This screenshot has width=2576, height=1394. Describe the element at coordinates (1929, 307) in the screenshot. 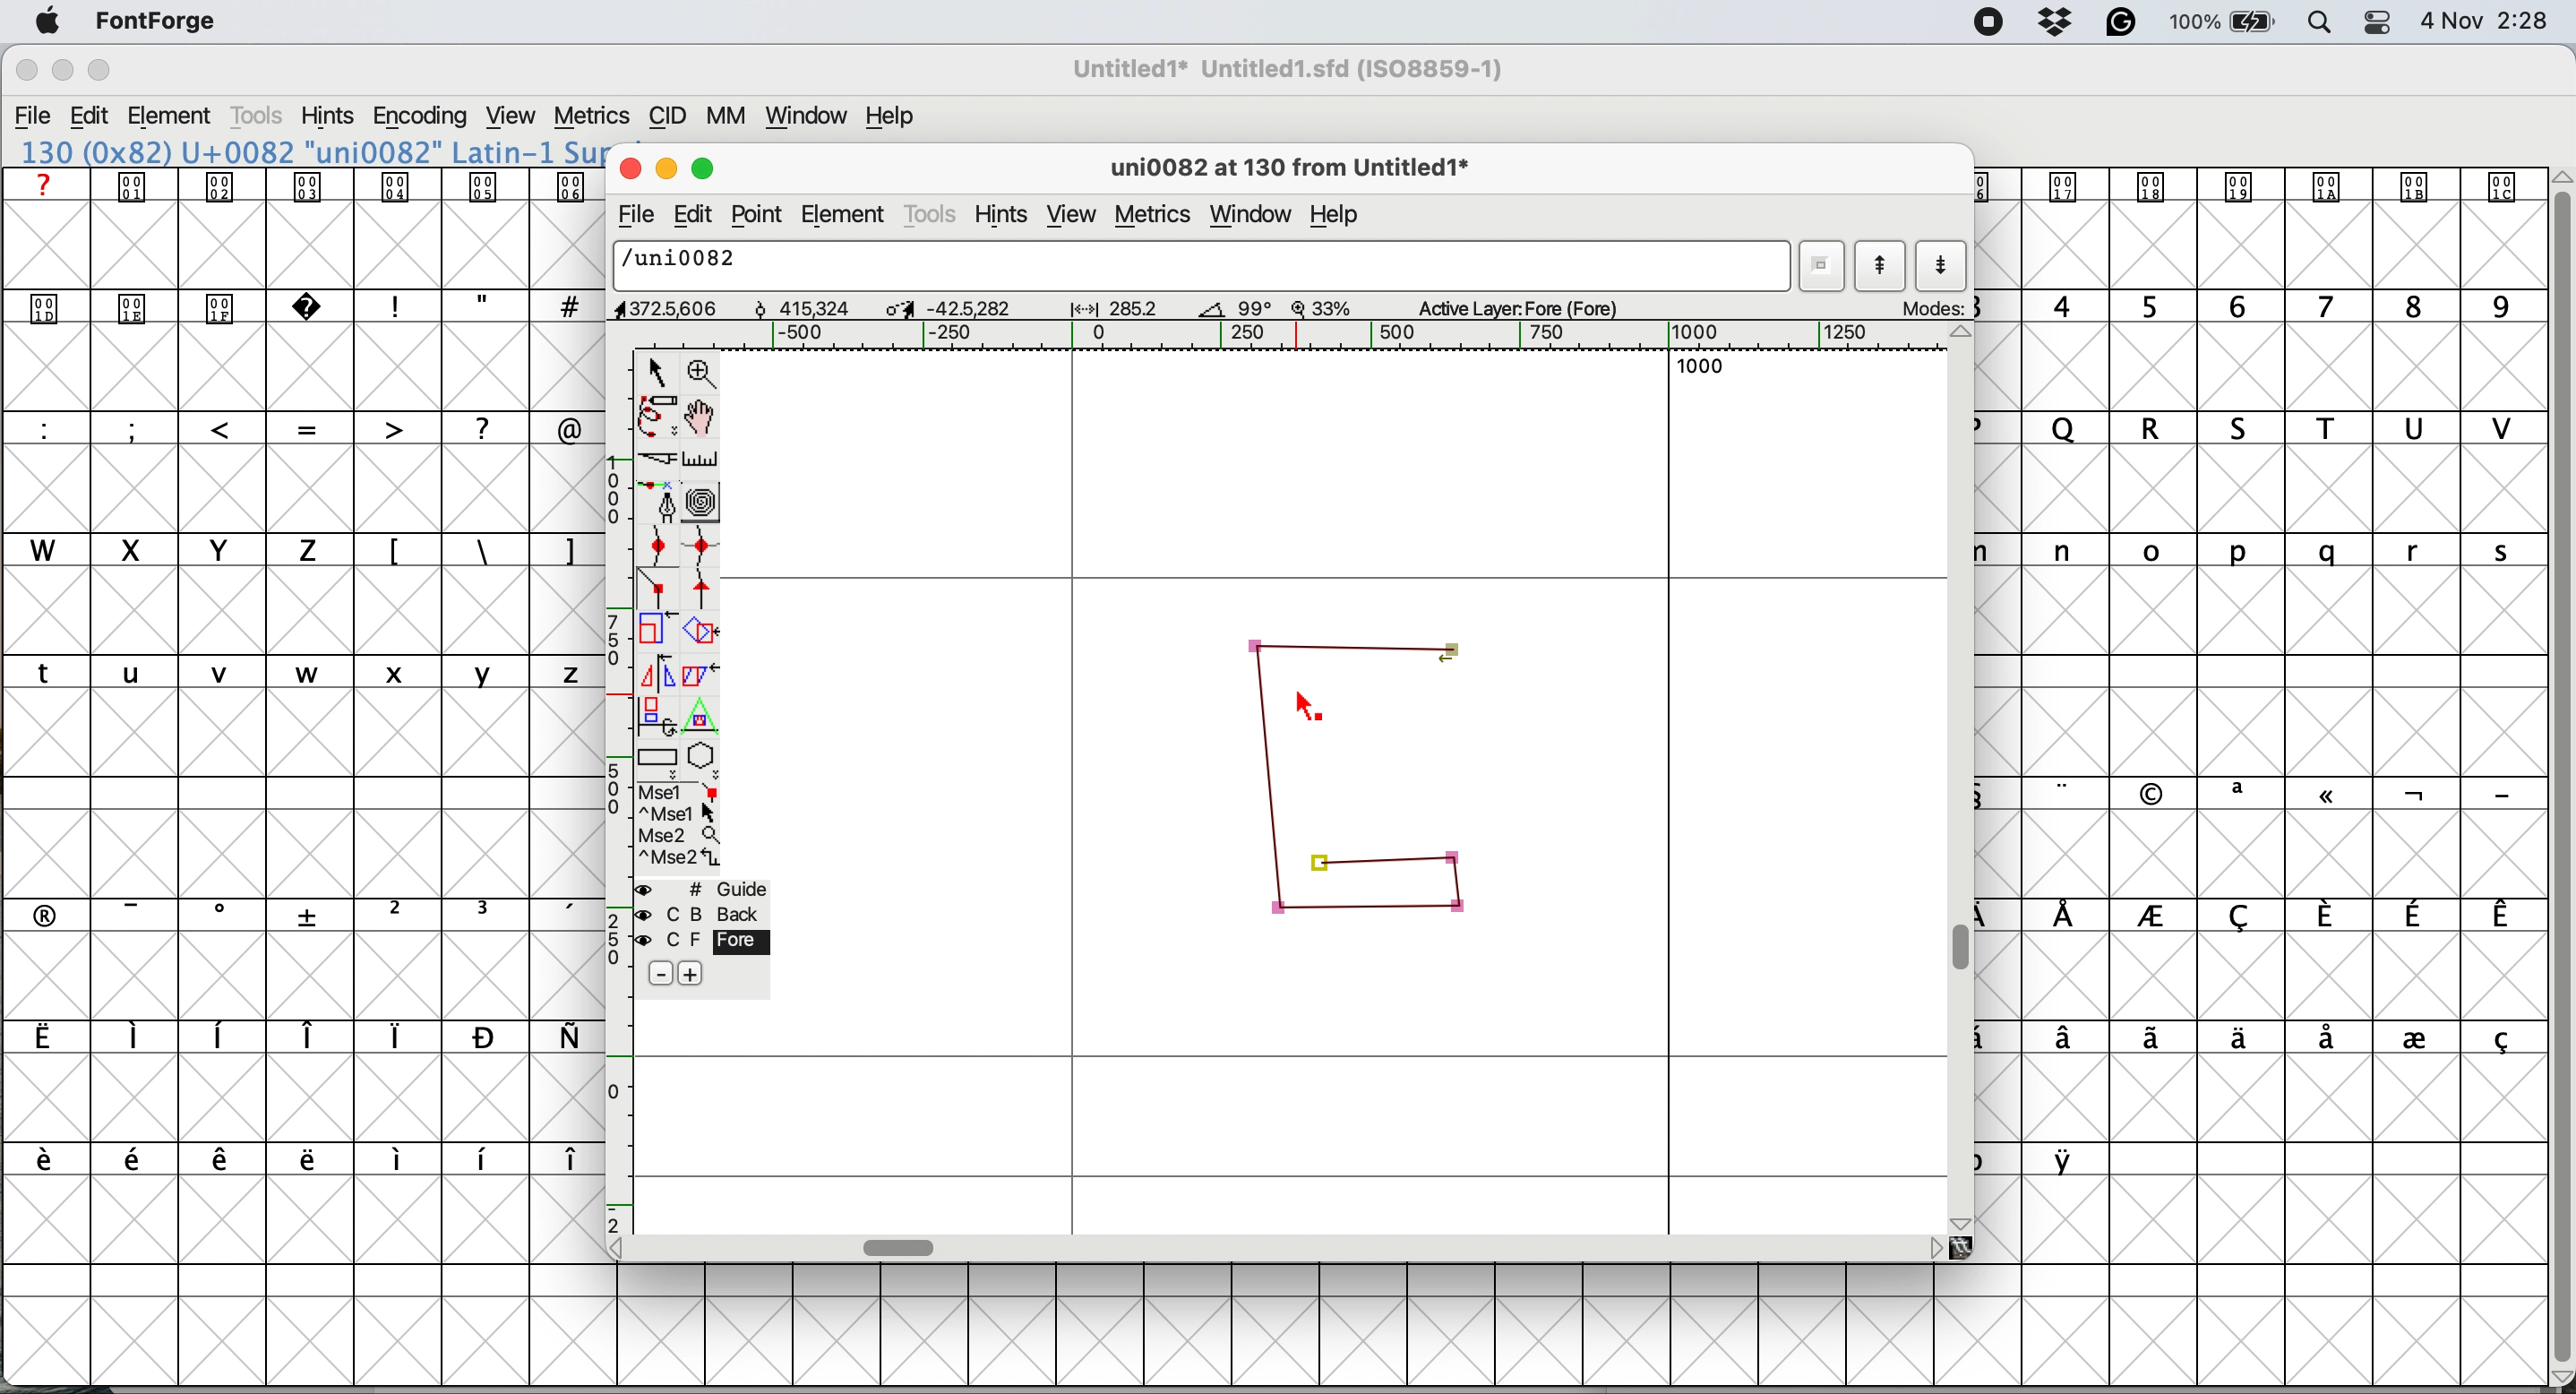

I see `mode` at that location.